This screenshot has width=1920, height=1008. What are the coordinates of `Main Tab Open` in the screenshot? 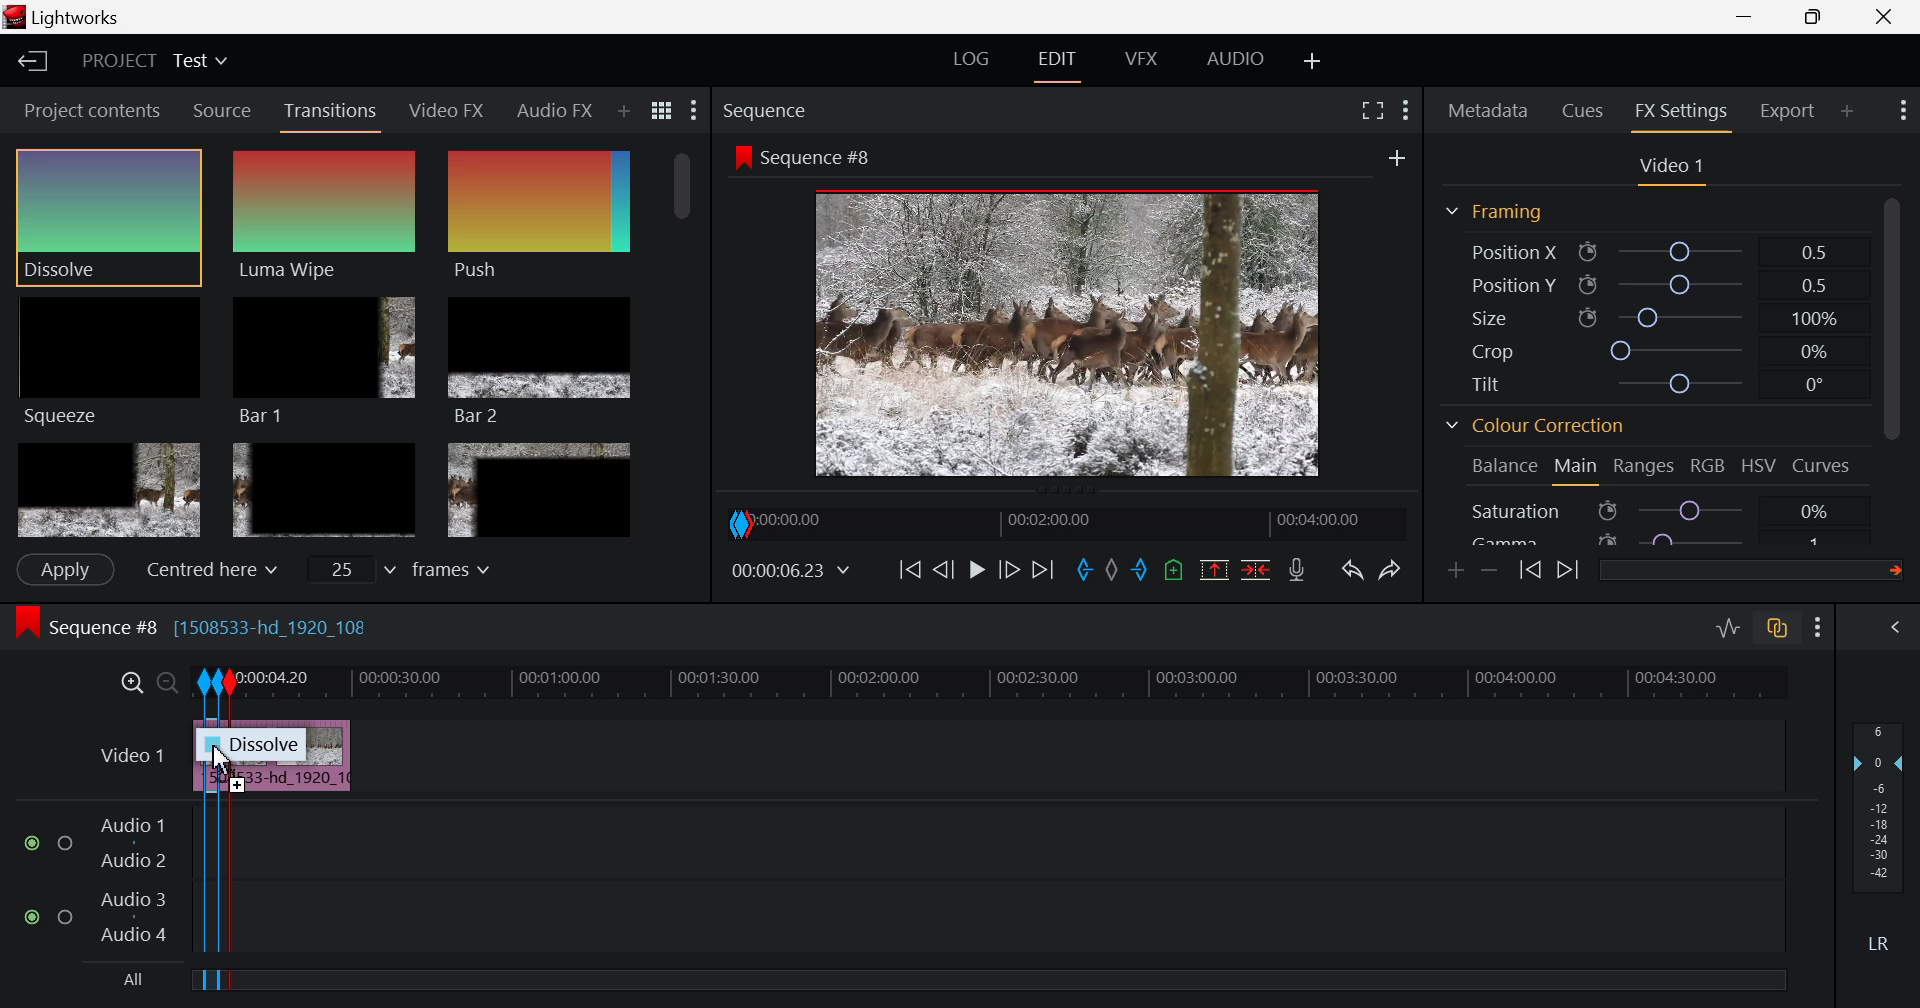 It's located at (1577, 468).